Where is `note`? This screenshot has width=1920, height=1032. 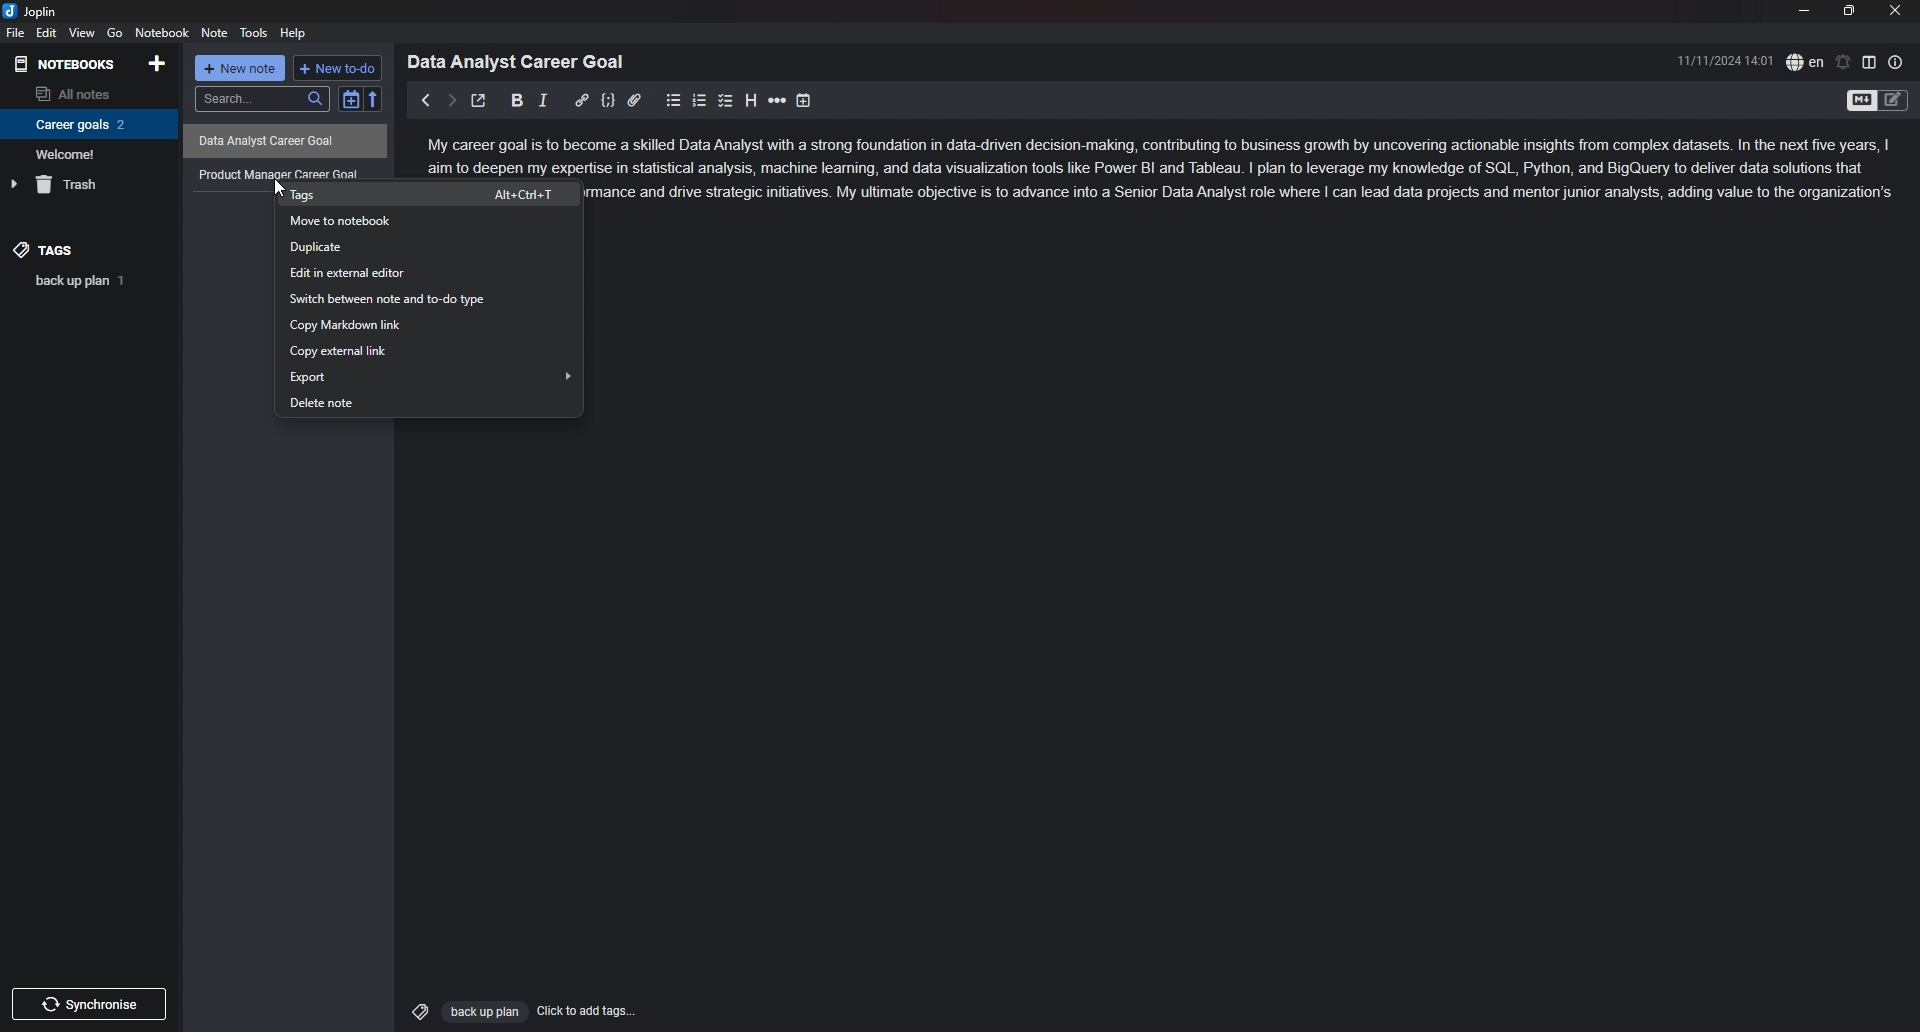
note is located at coordinates (216, 32).